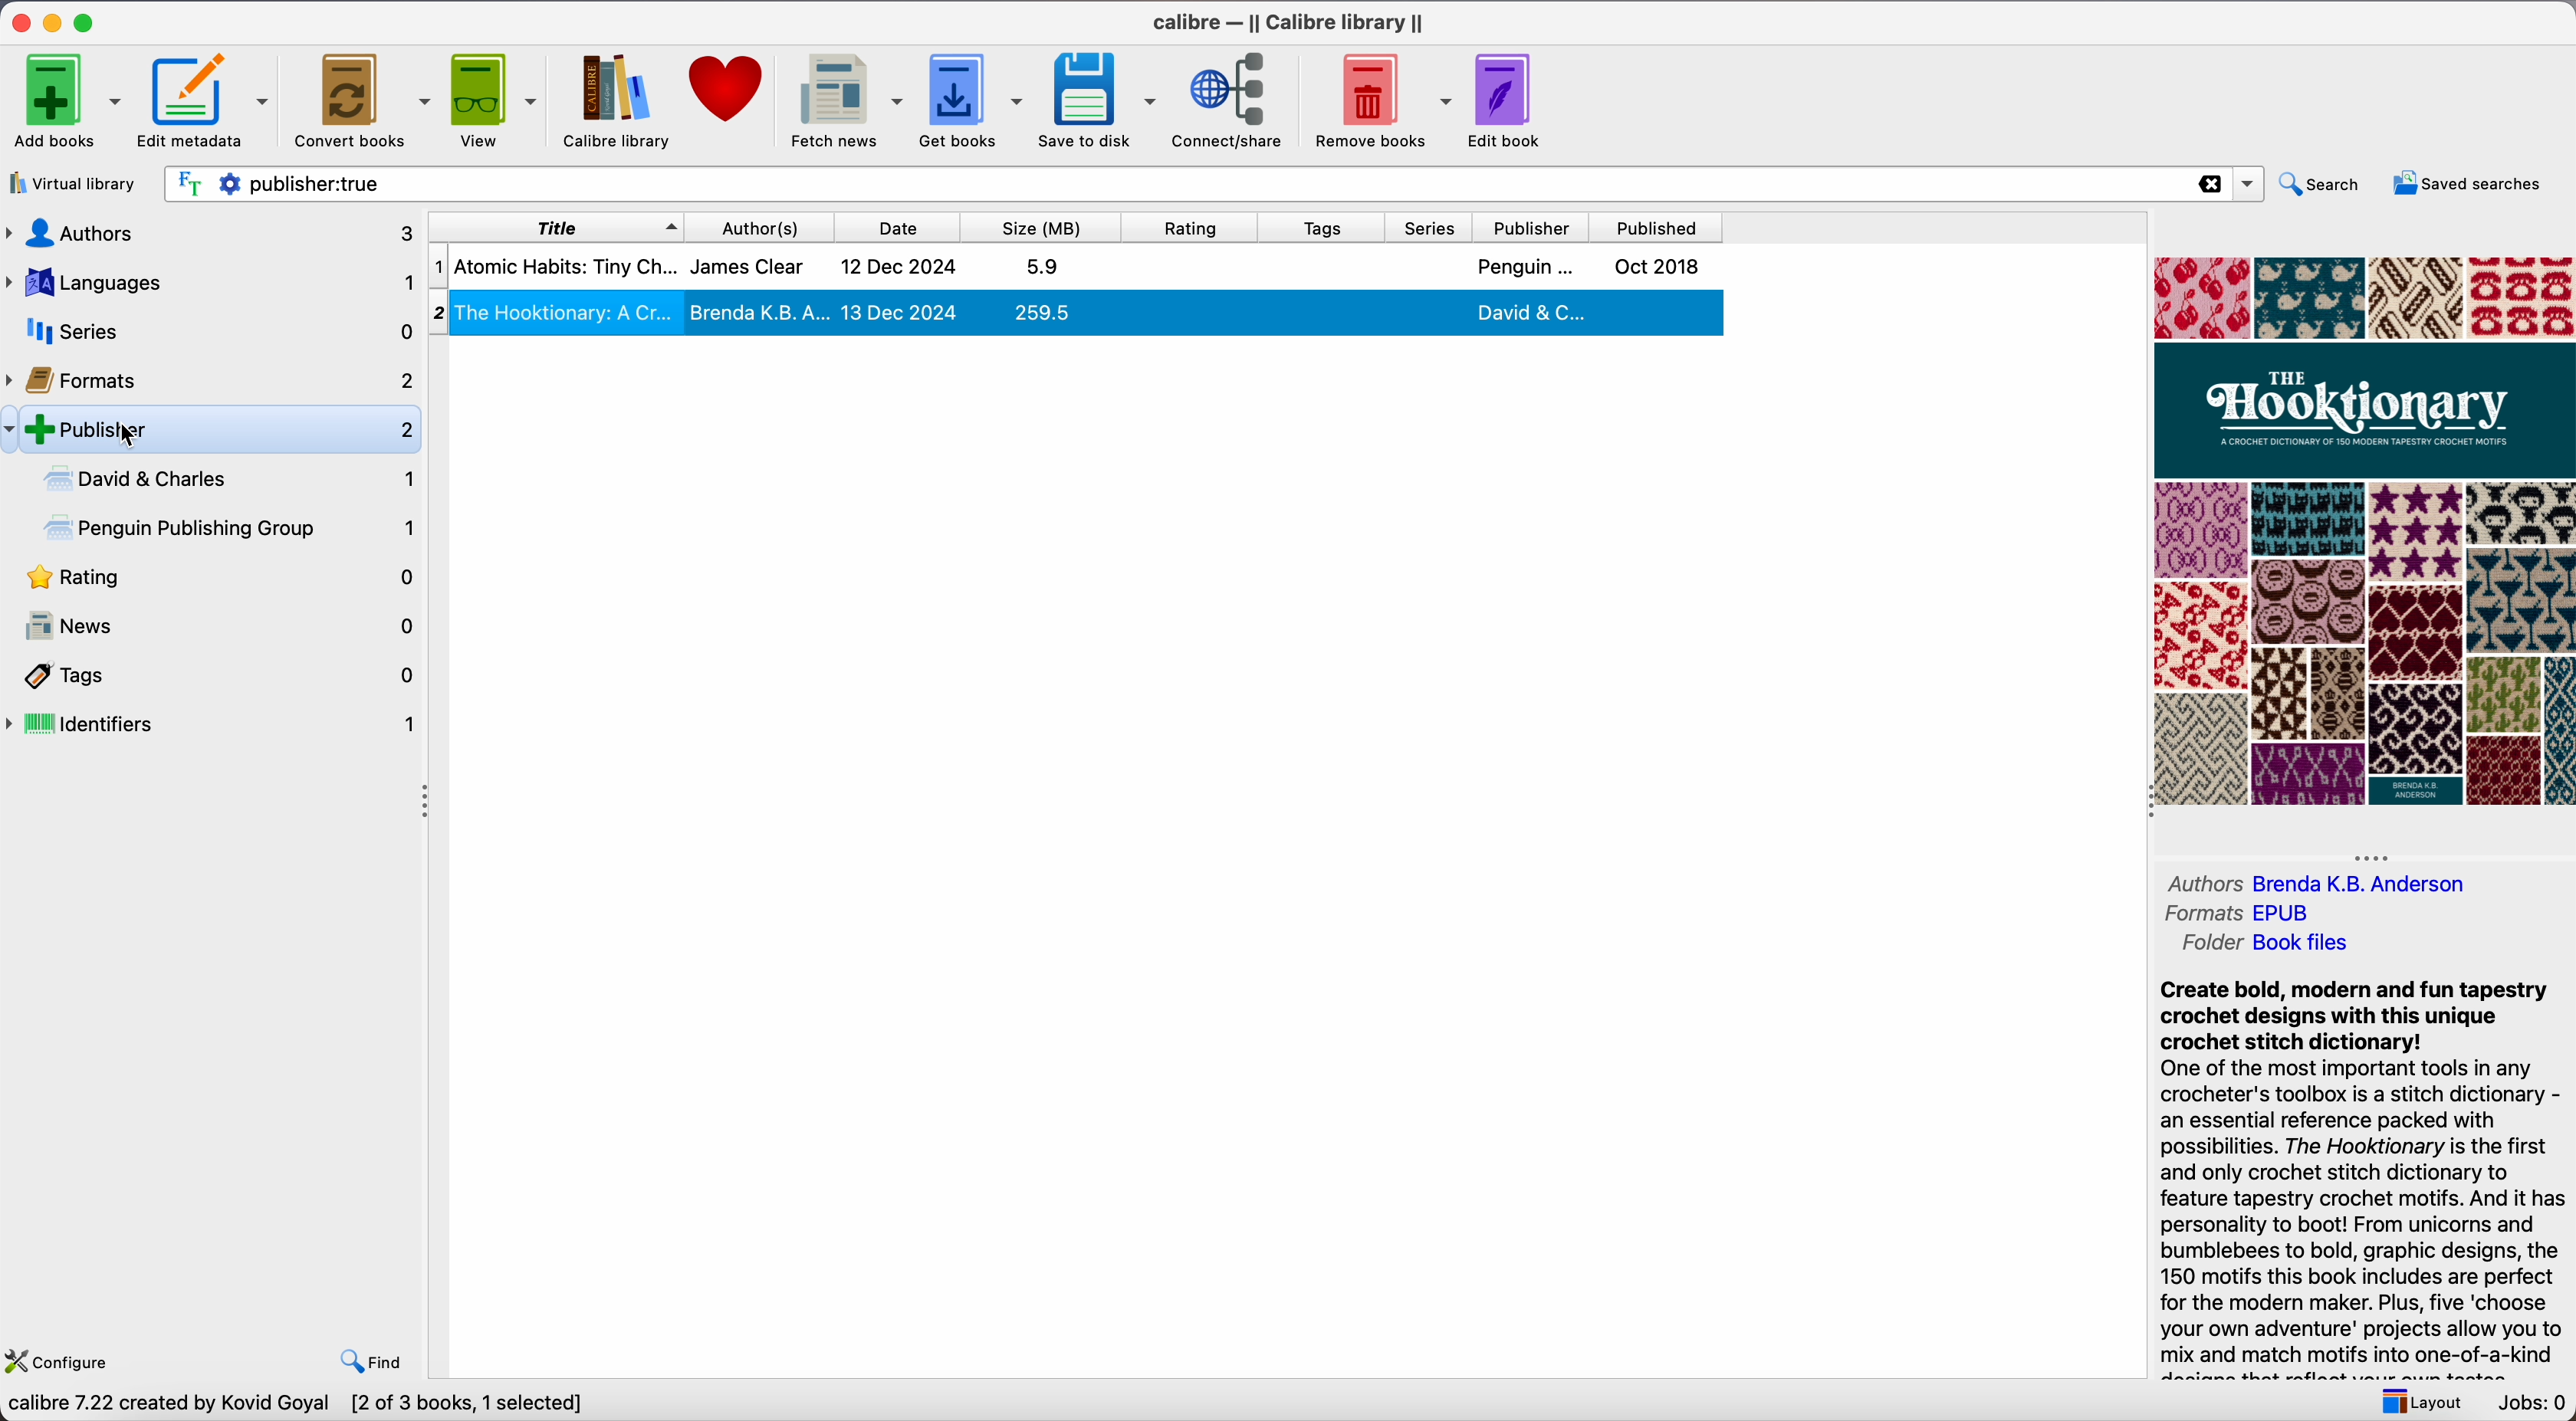  Describe the element at coordinates (555, 226) in the screenshot. I see `title` at that location.